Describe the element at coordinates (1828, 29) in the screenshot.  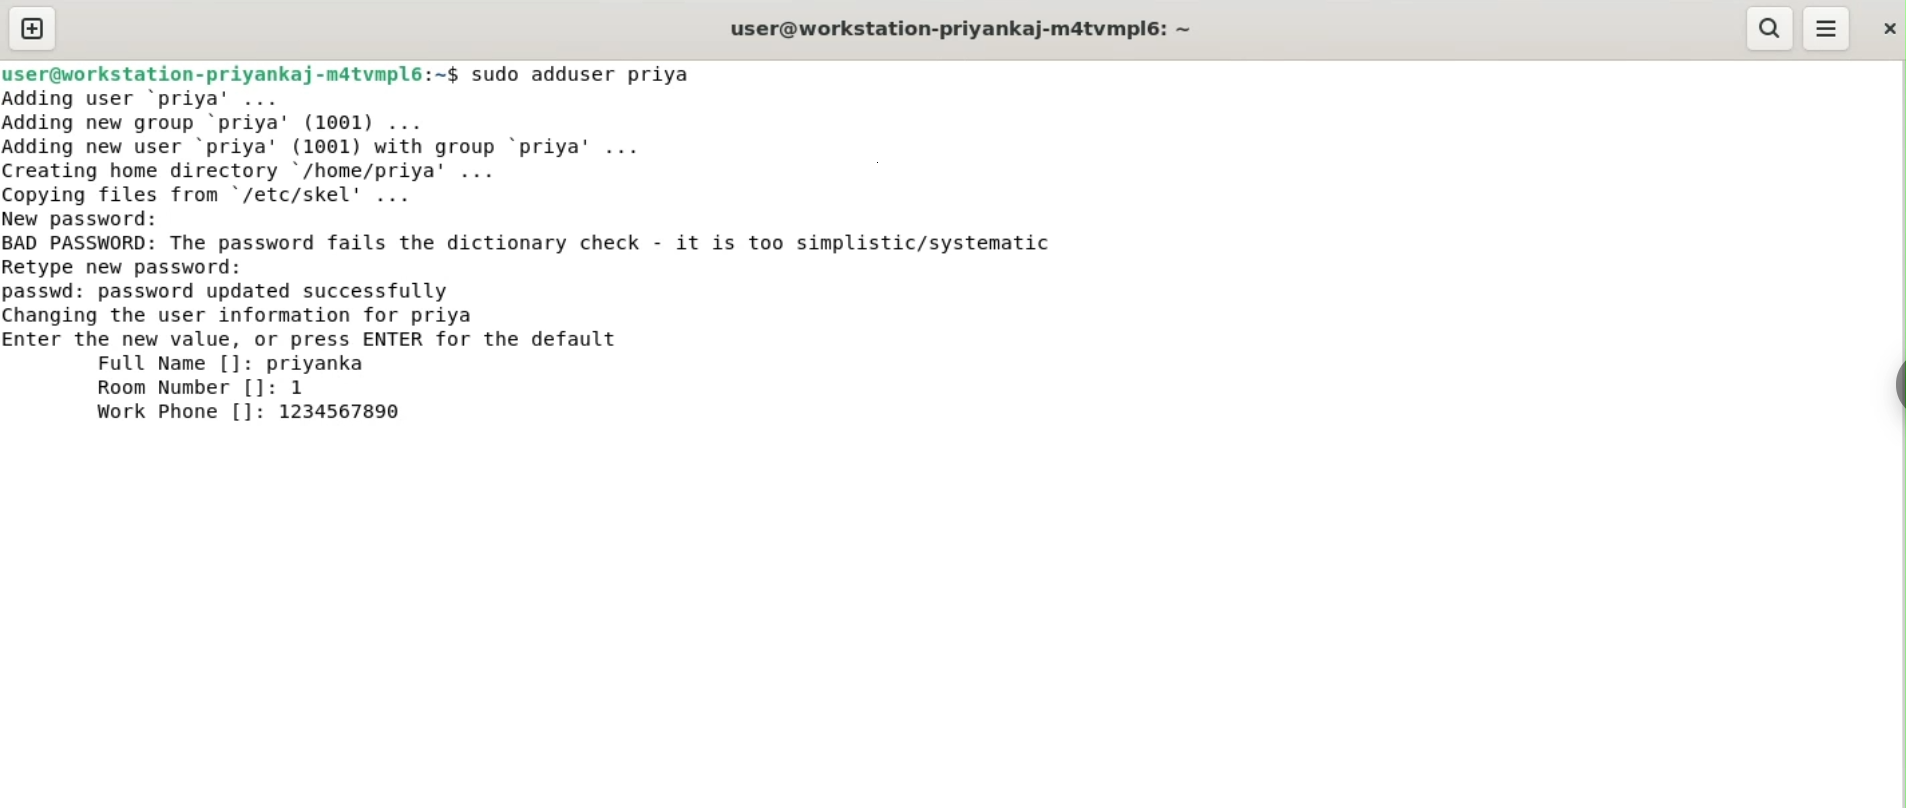
I see `menu` at that location.